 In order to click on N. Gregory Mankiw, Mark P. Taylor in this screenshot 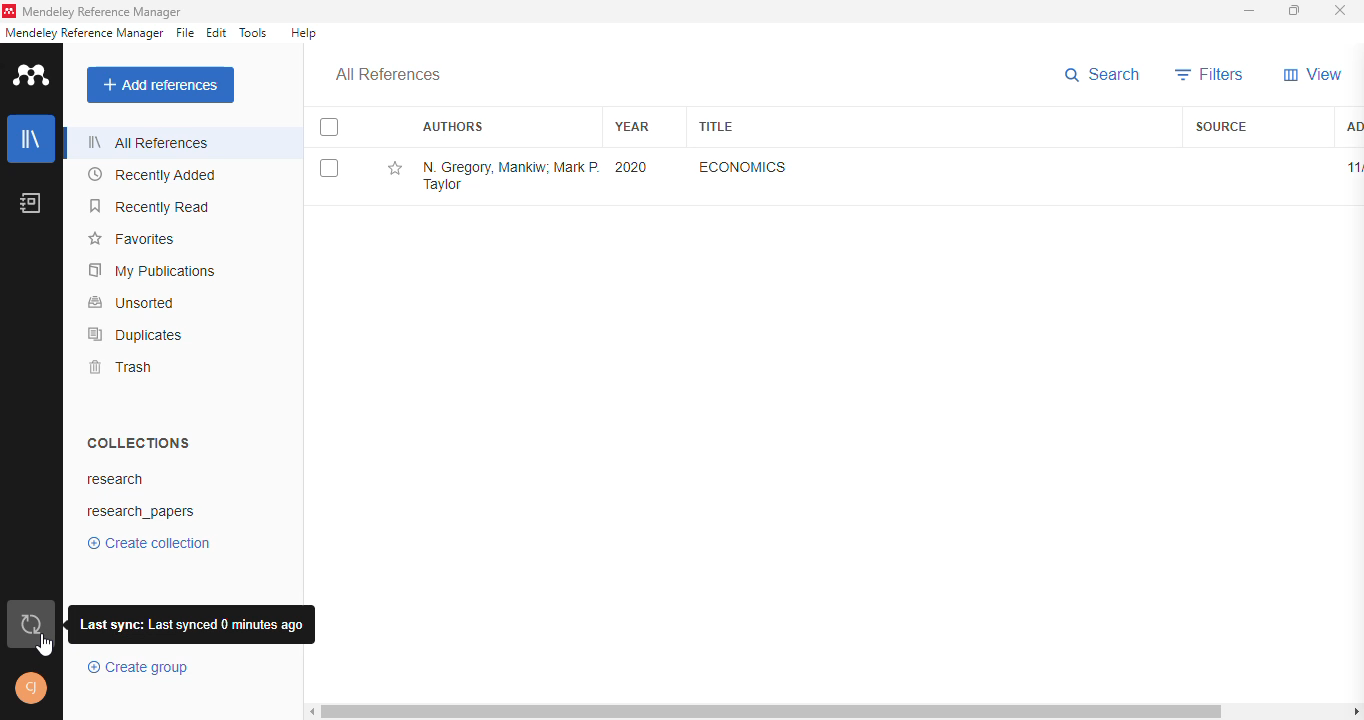, I will do `click(513, 176)`.